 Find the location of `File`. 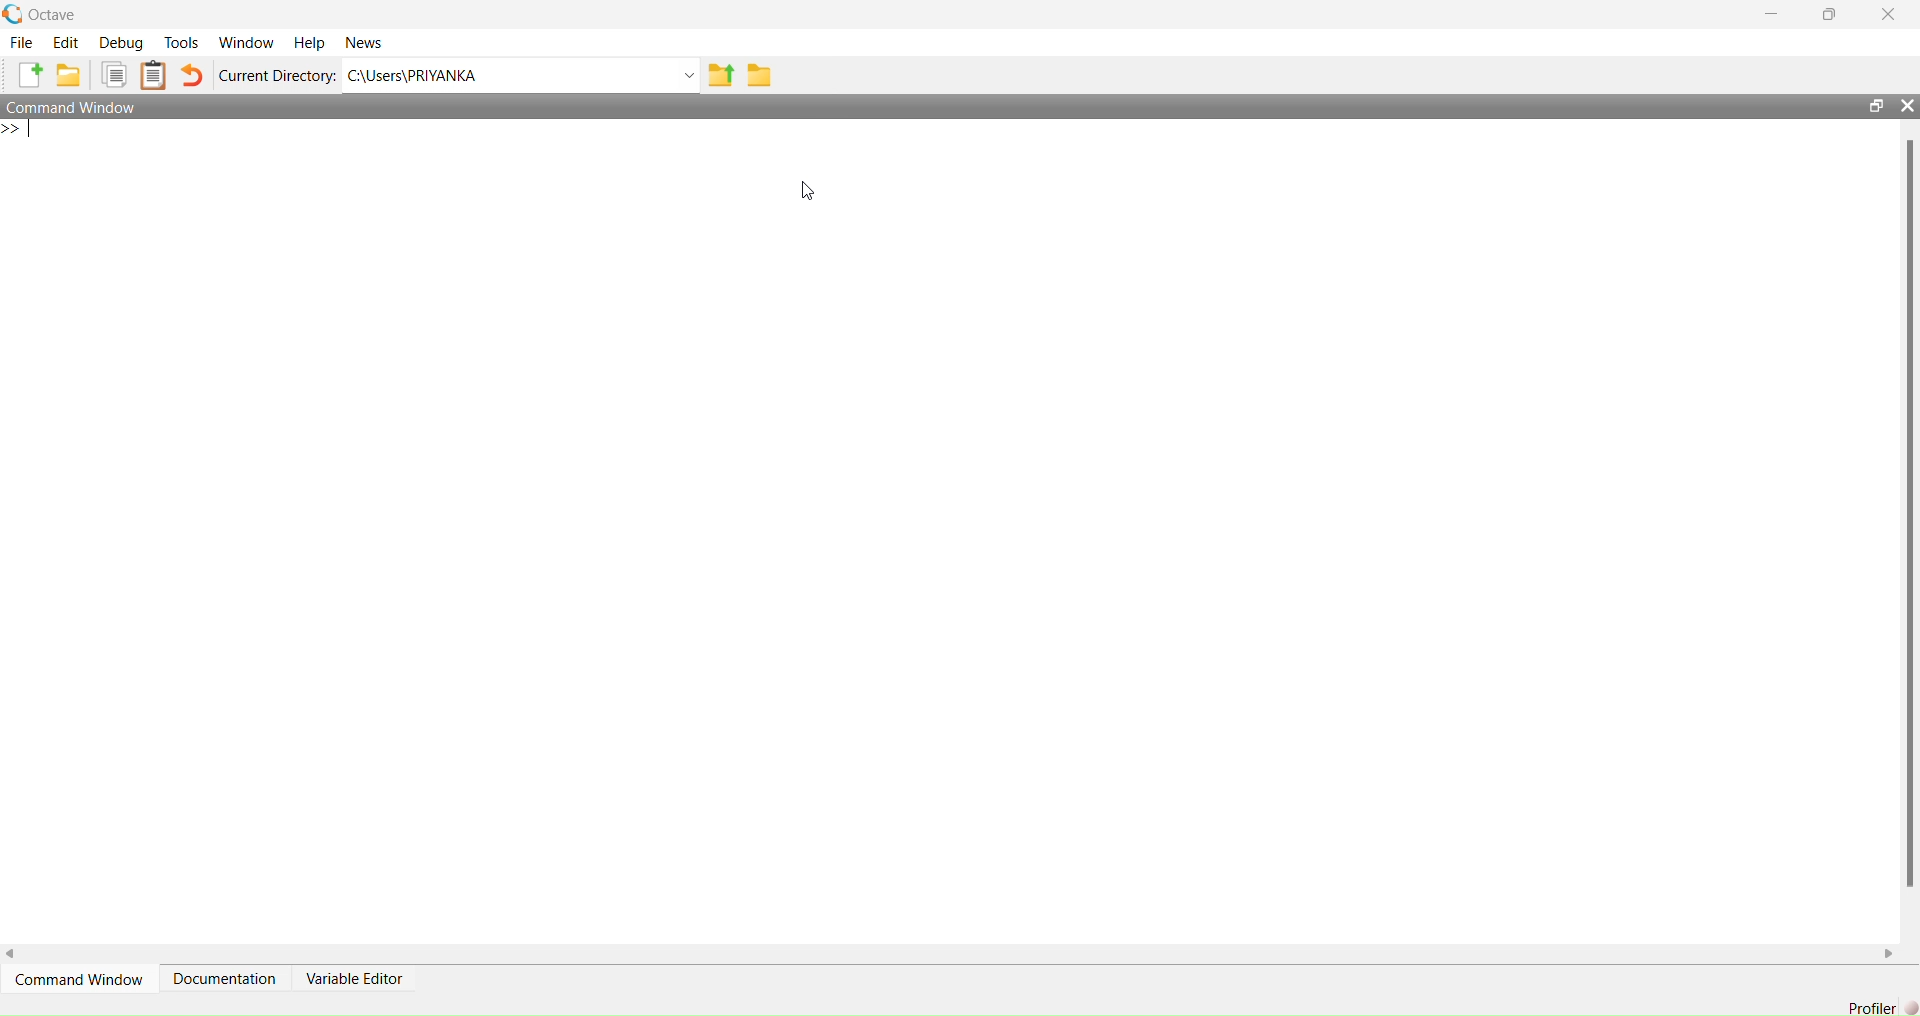

File is located at coordinates (20, 42).